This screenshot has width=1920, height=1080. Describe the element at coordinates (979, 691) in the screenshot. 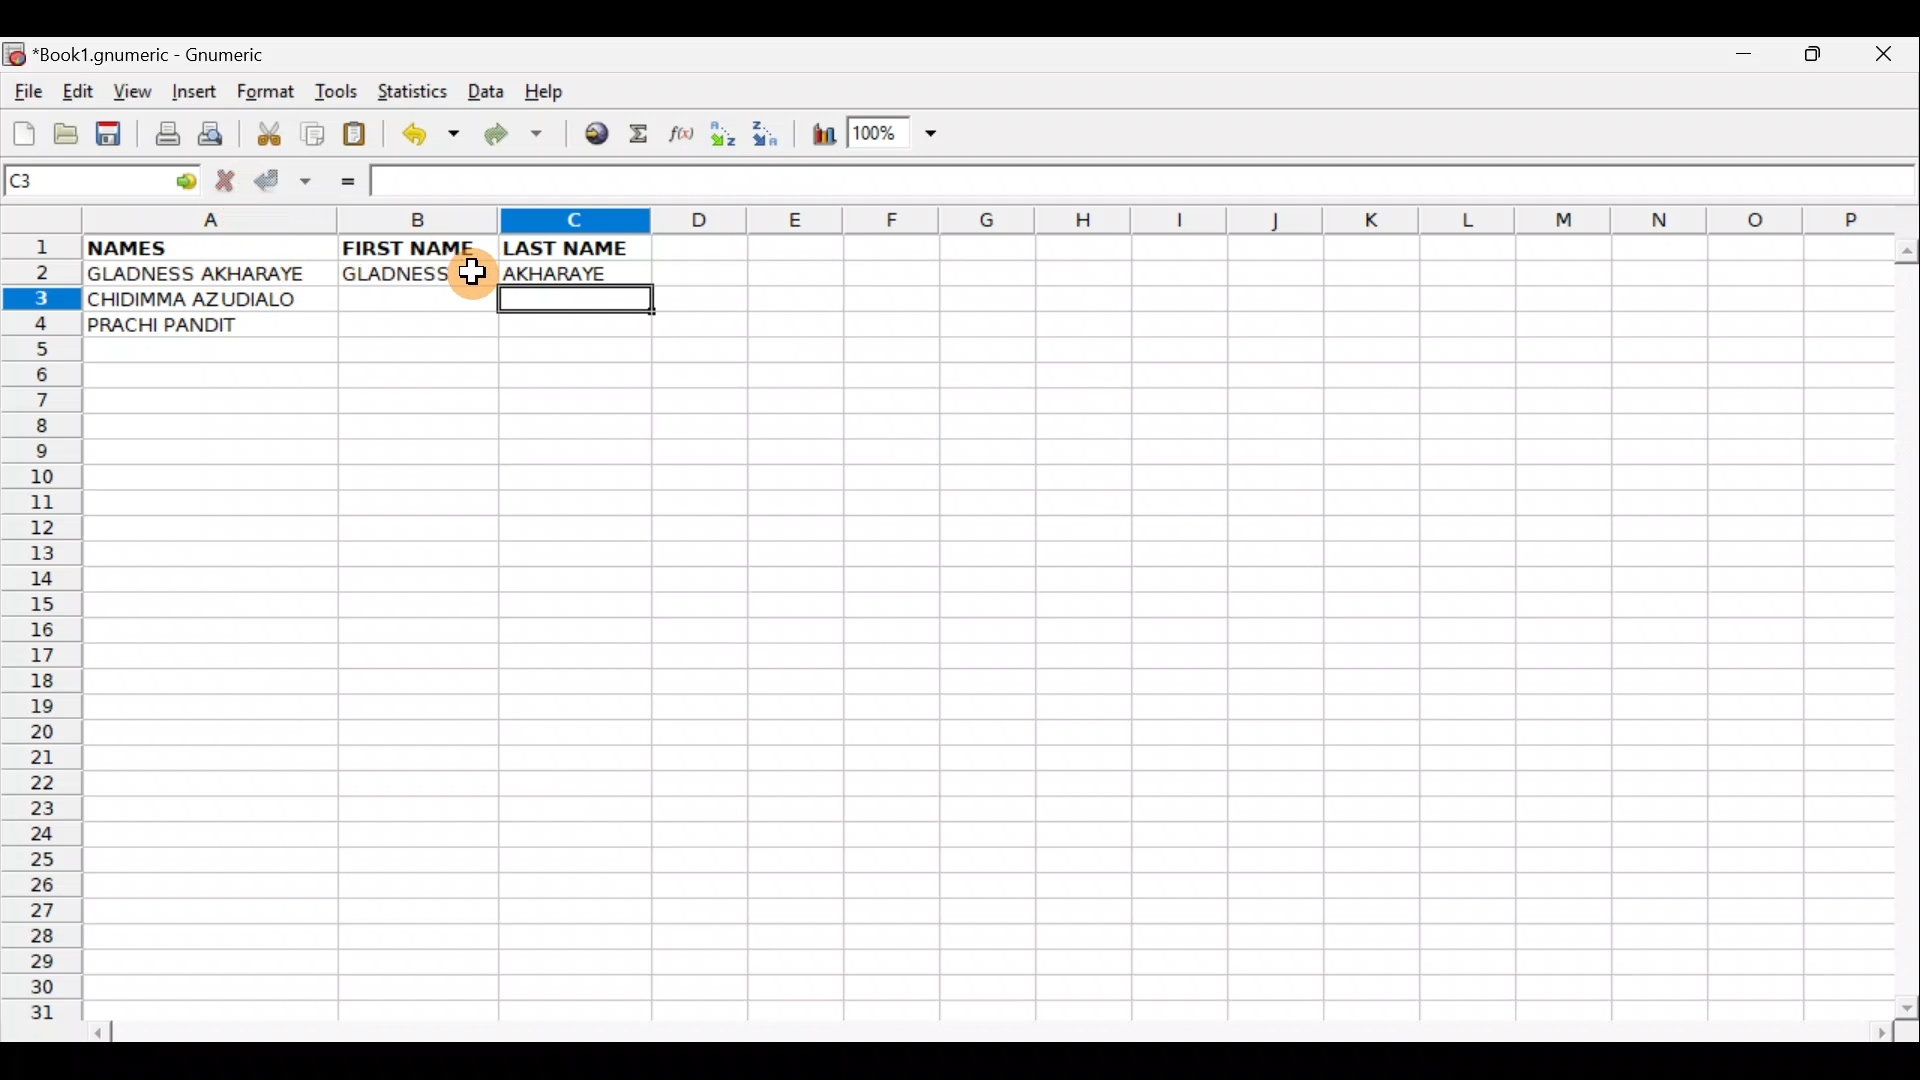

I see `Cells` at that location.